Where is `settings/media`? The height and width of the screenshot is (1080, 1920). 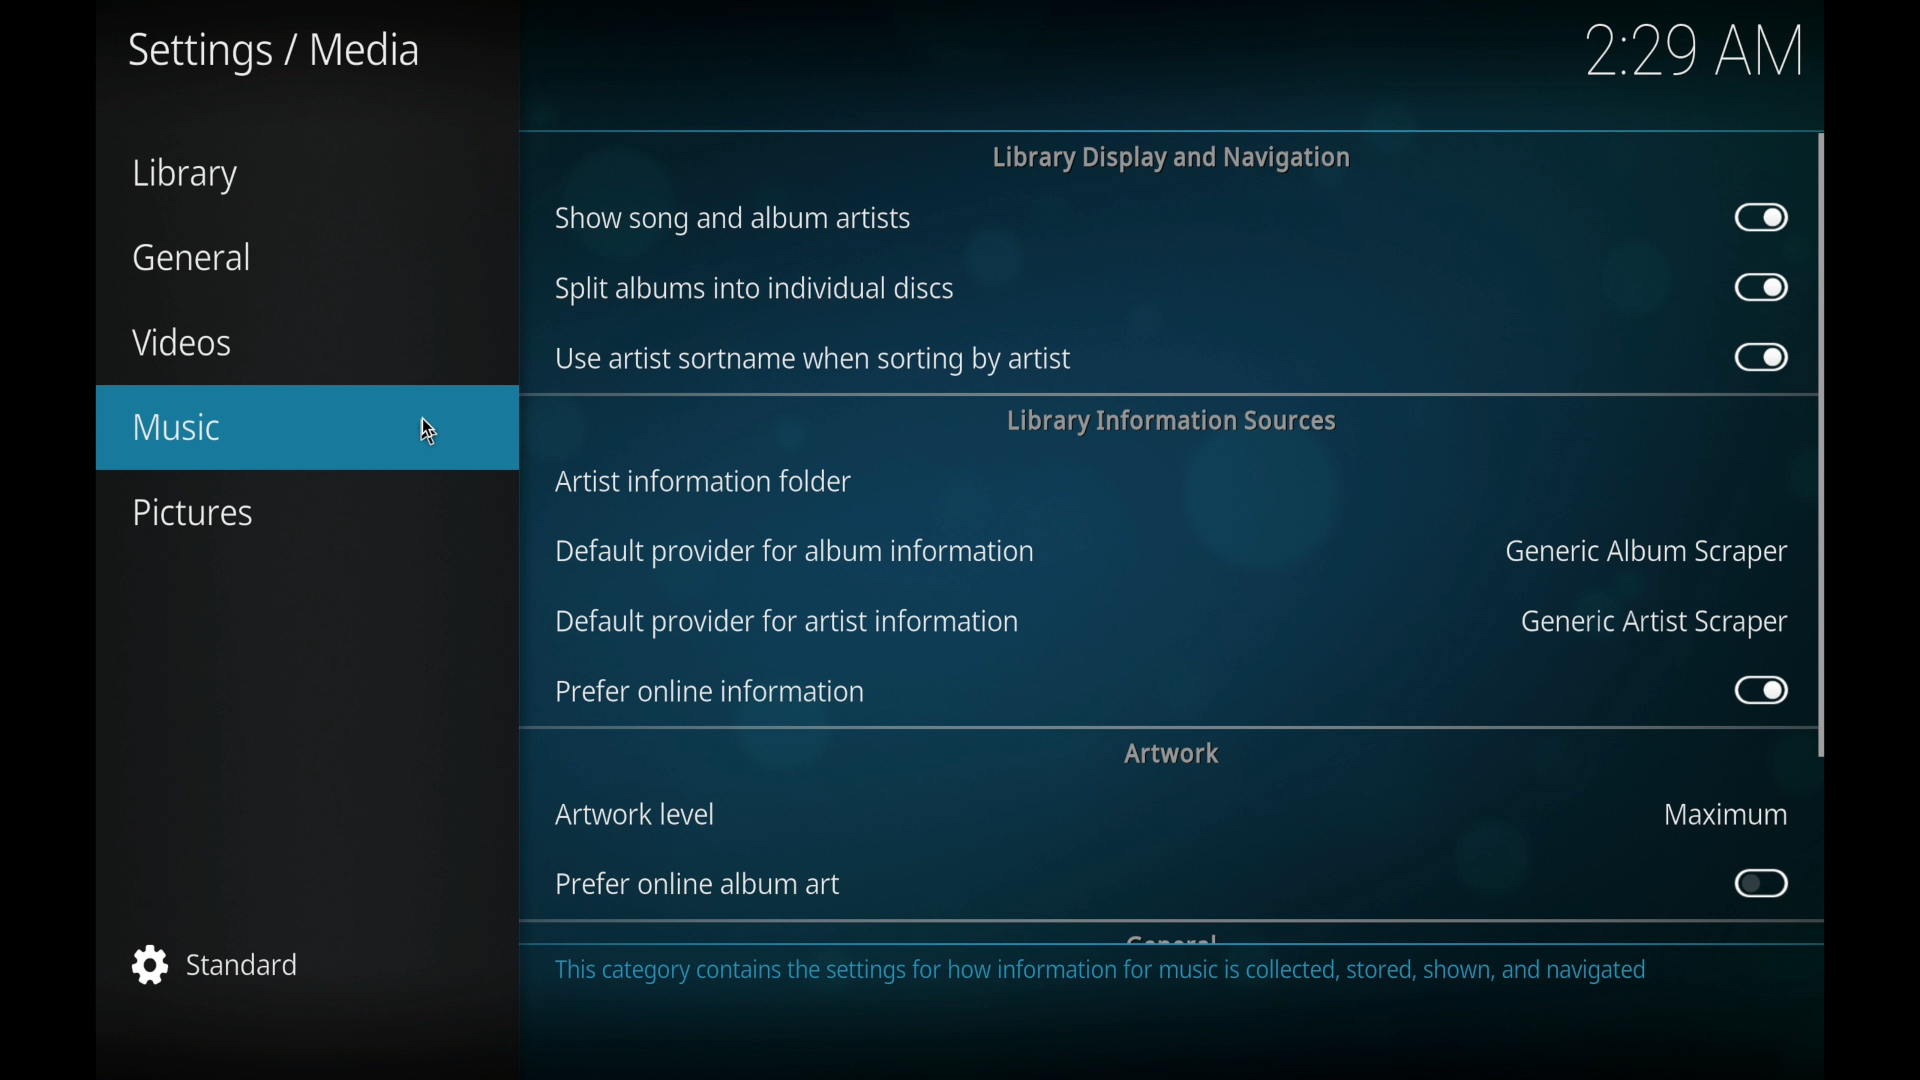 settings/media is located at coordinates (271, 52).